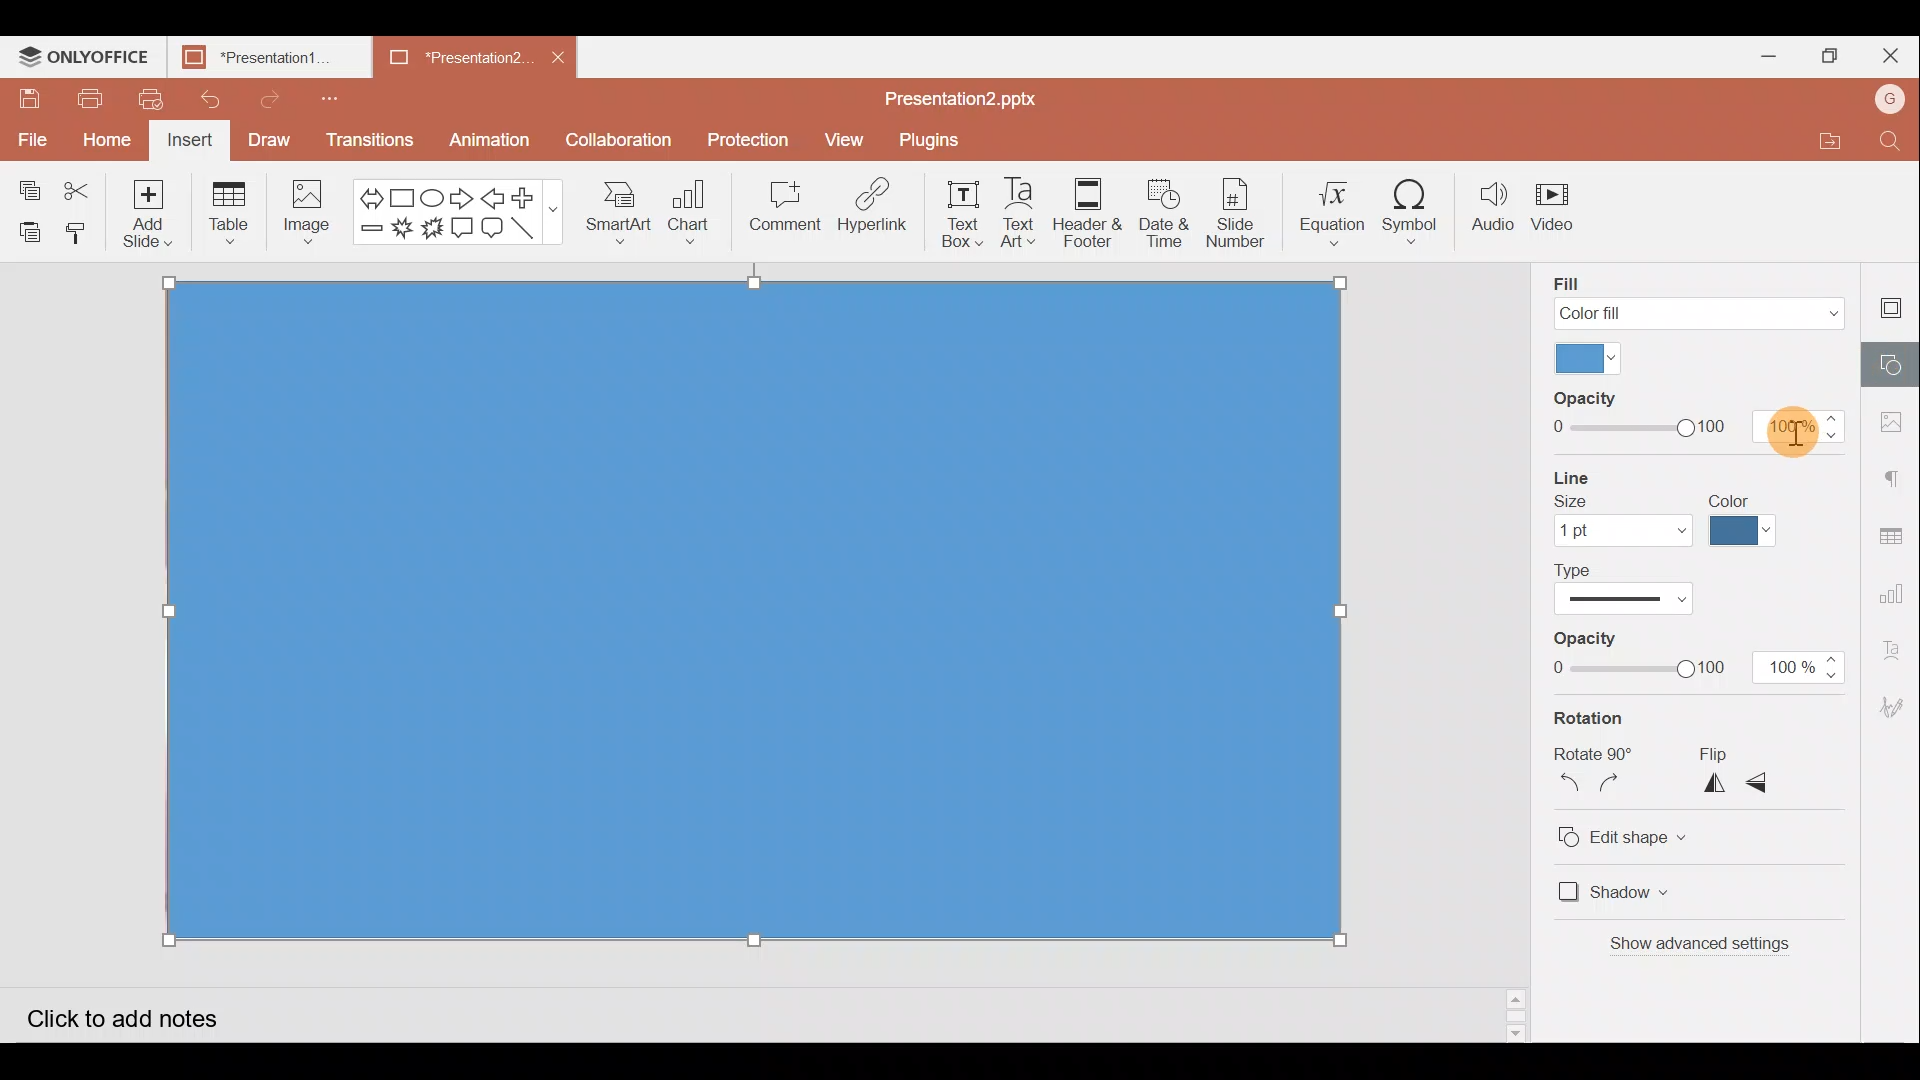 This screenshot has width=1920, height=1080. Describe the element at coordinates (270, 142) in the screenshot. I see `Draw` at that location.